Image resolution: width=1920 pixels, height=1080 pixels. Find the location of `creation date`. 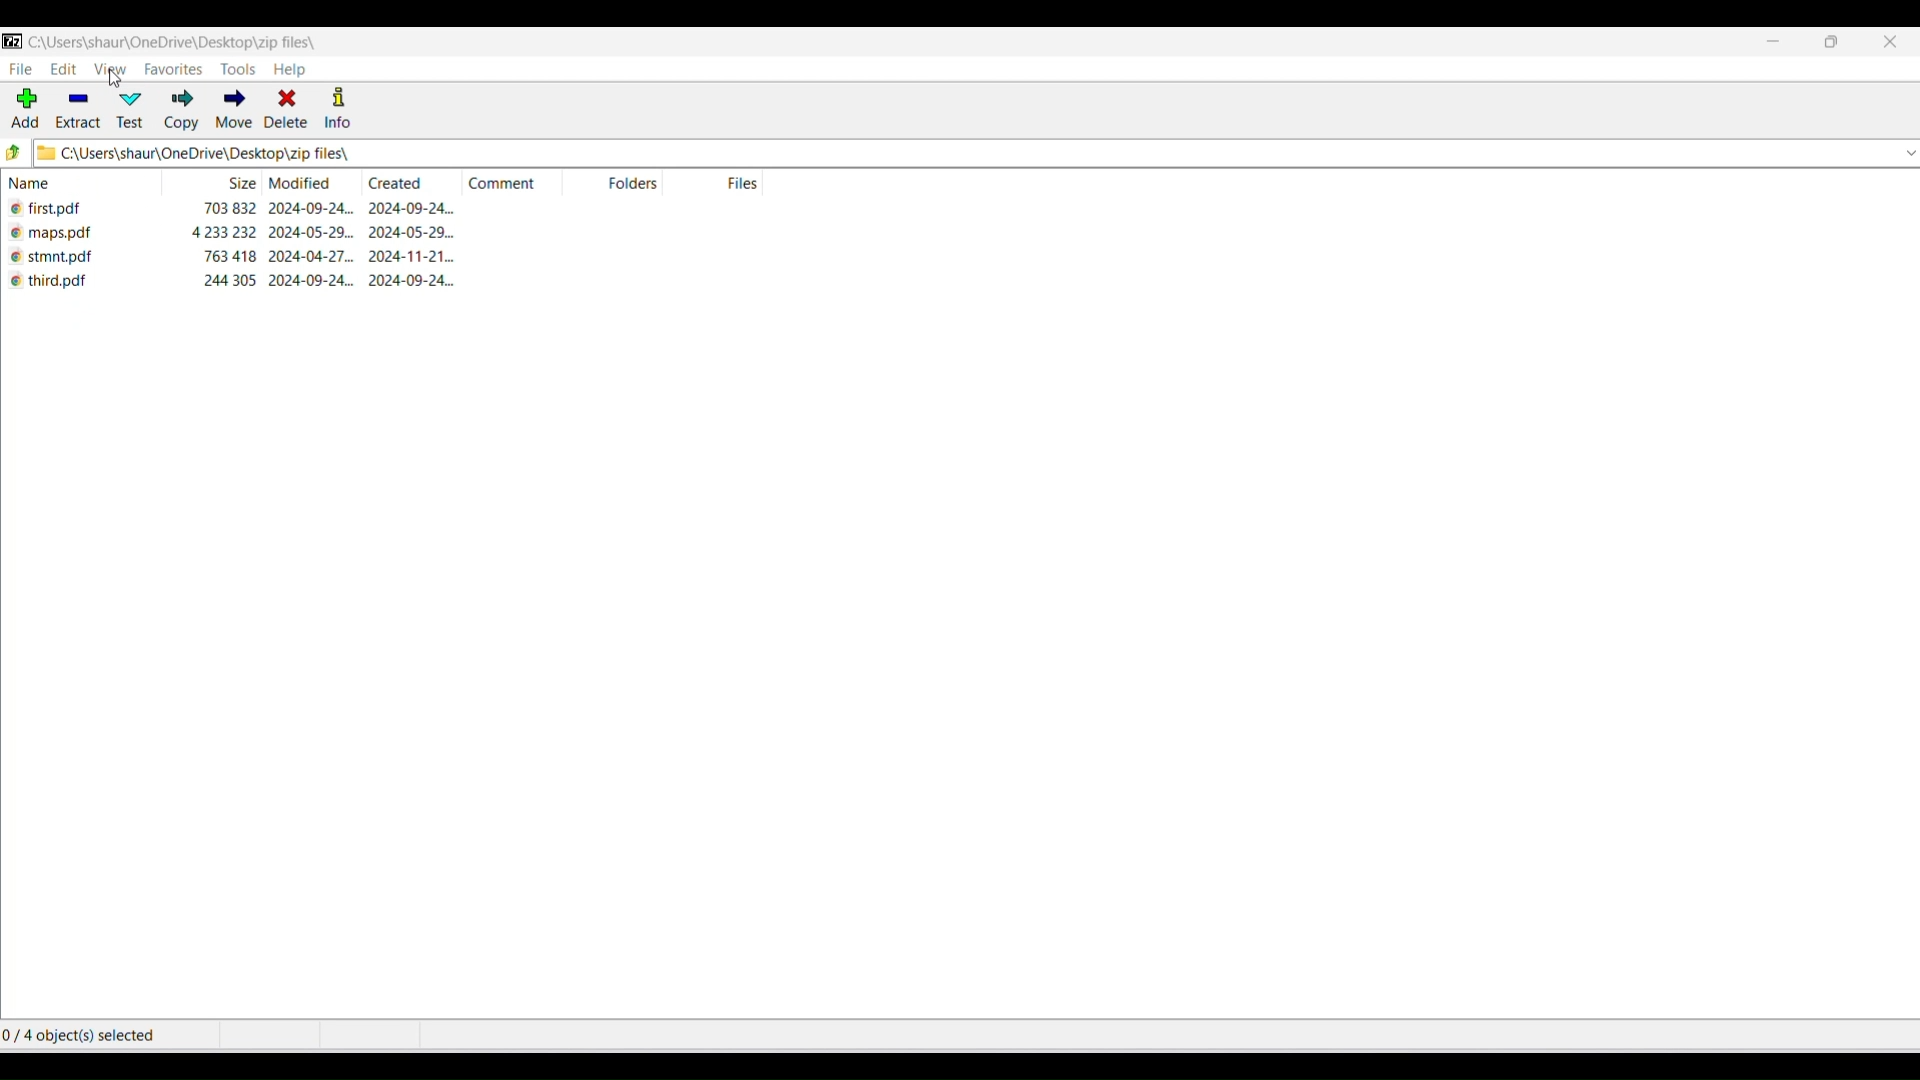

creation date is located at coordinates (419, 210).